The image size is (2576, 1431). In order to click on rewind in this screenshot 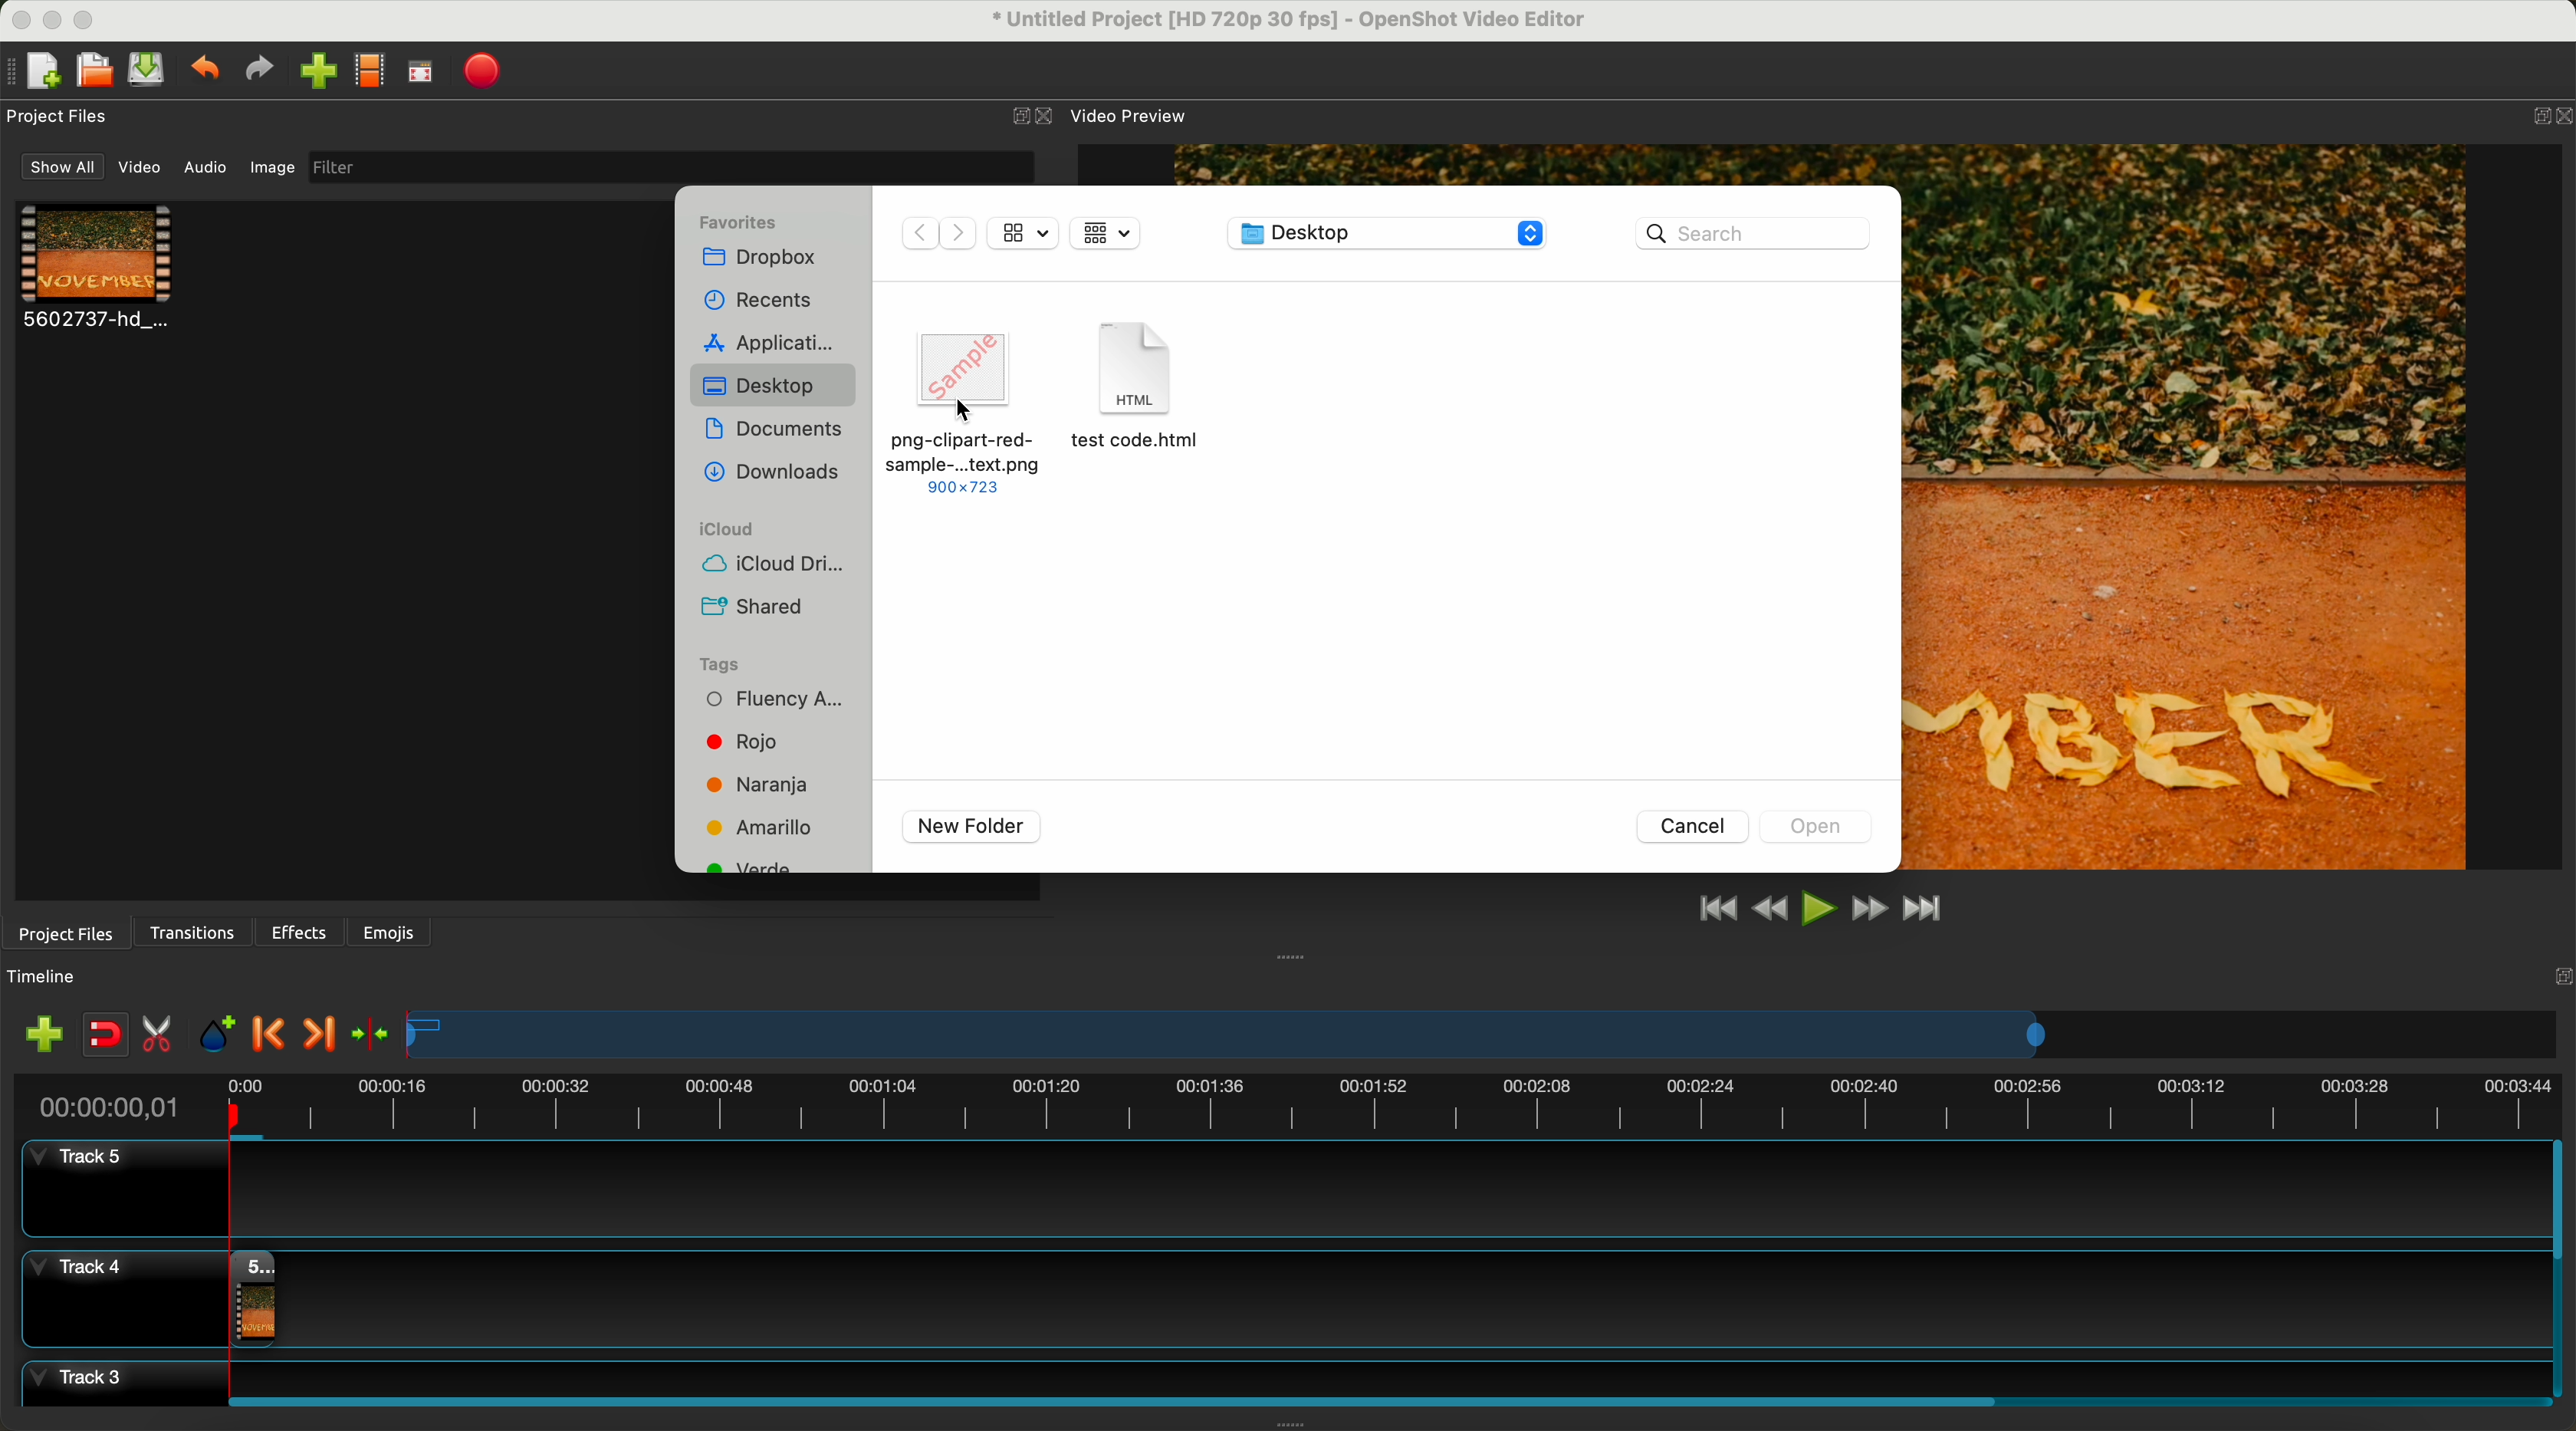, I will do `click(1768, 911)`.